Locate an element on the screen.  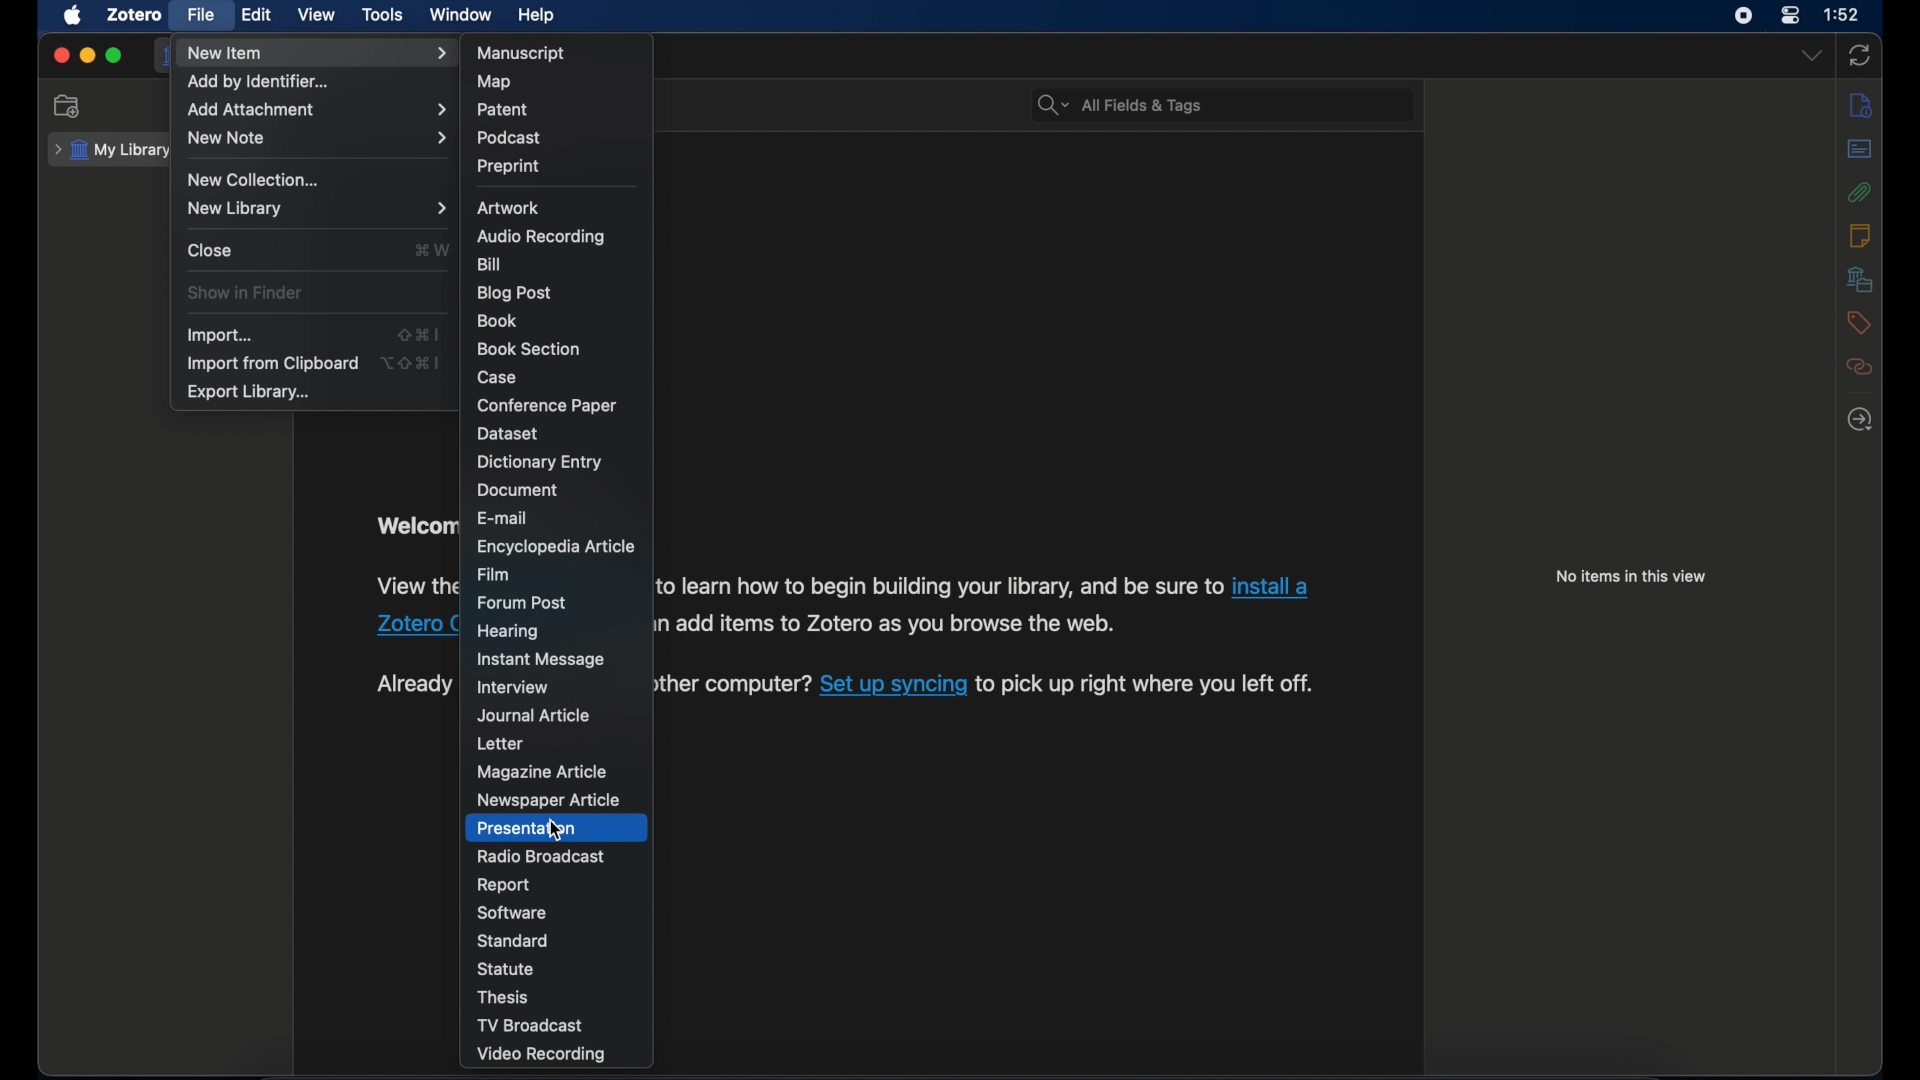
locate is located at coordinates (1861, 421).